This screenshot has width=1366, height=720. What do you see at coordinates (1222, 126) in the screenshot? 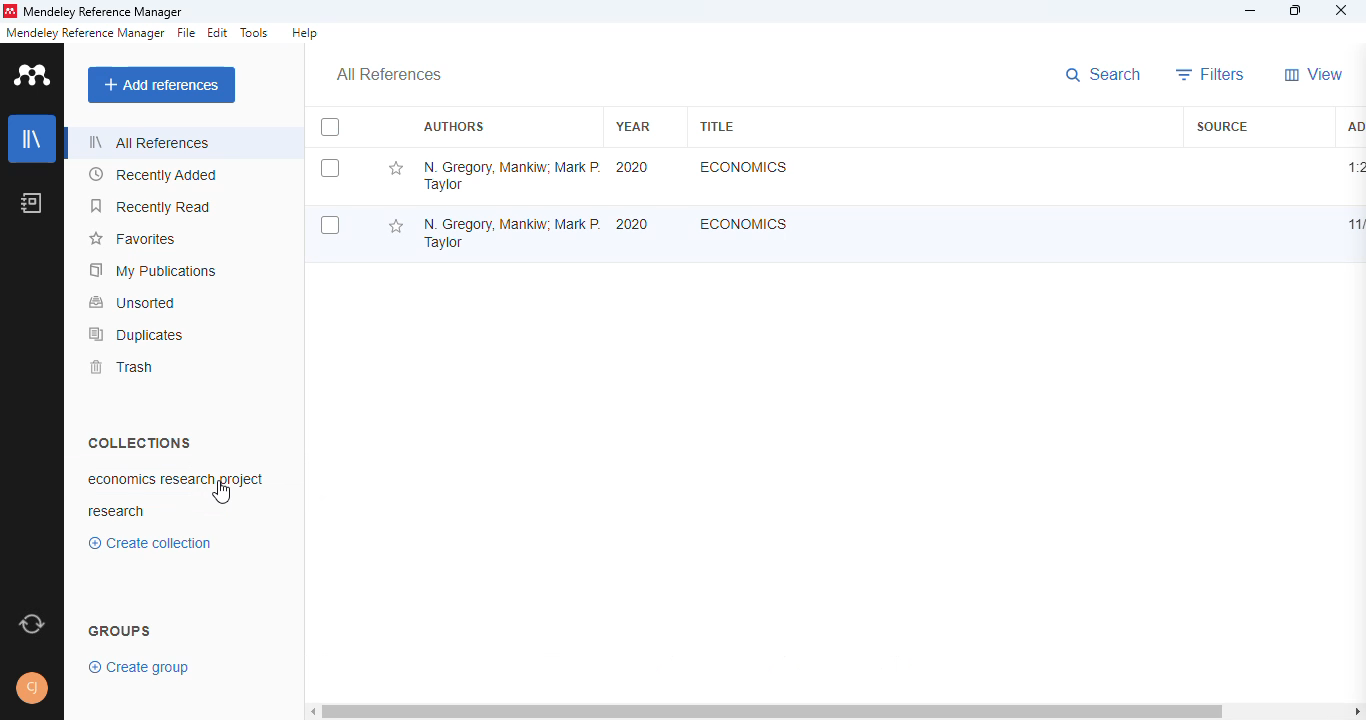
I see `source` at bounding box center [1222, 126].